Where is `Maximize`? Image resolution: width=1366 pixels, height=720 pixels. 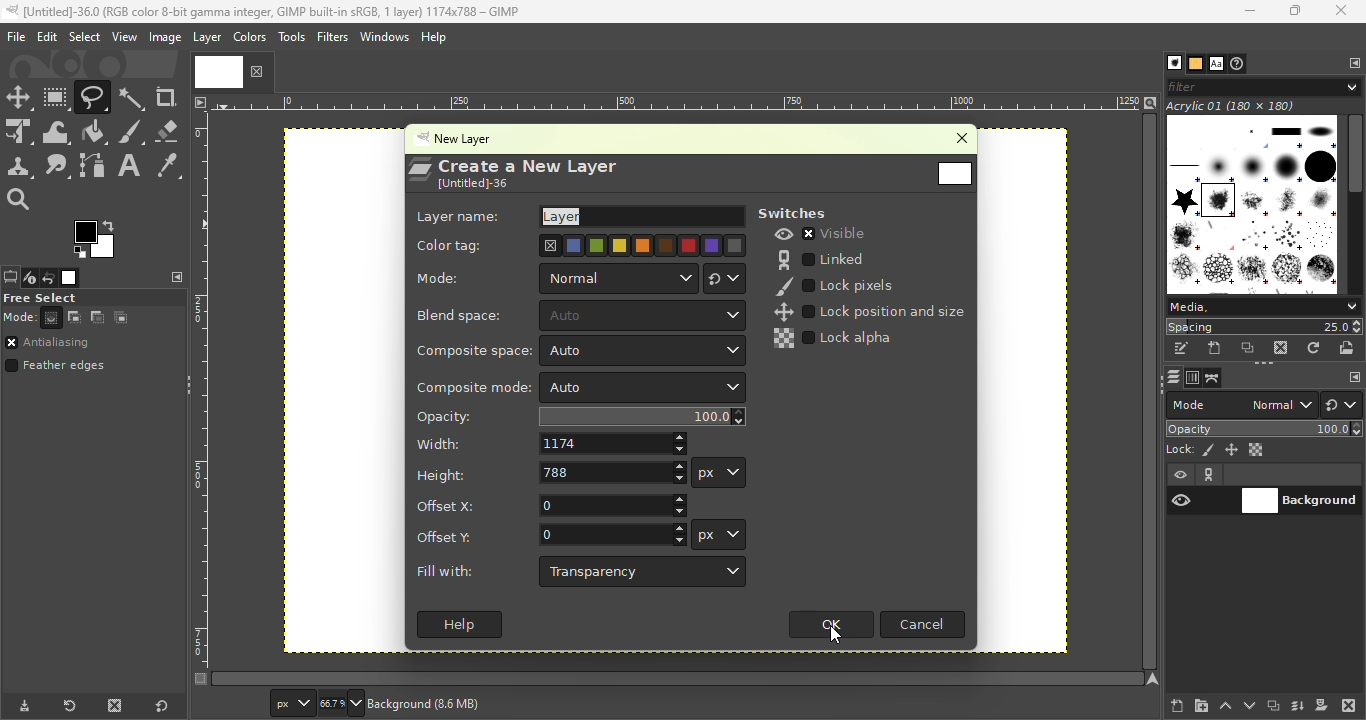
Maximize is located at coordinates (1298, 11).